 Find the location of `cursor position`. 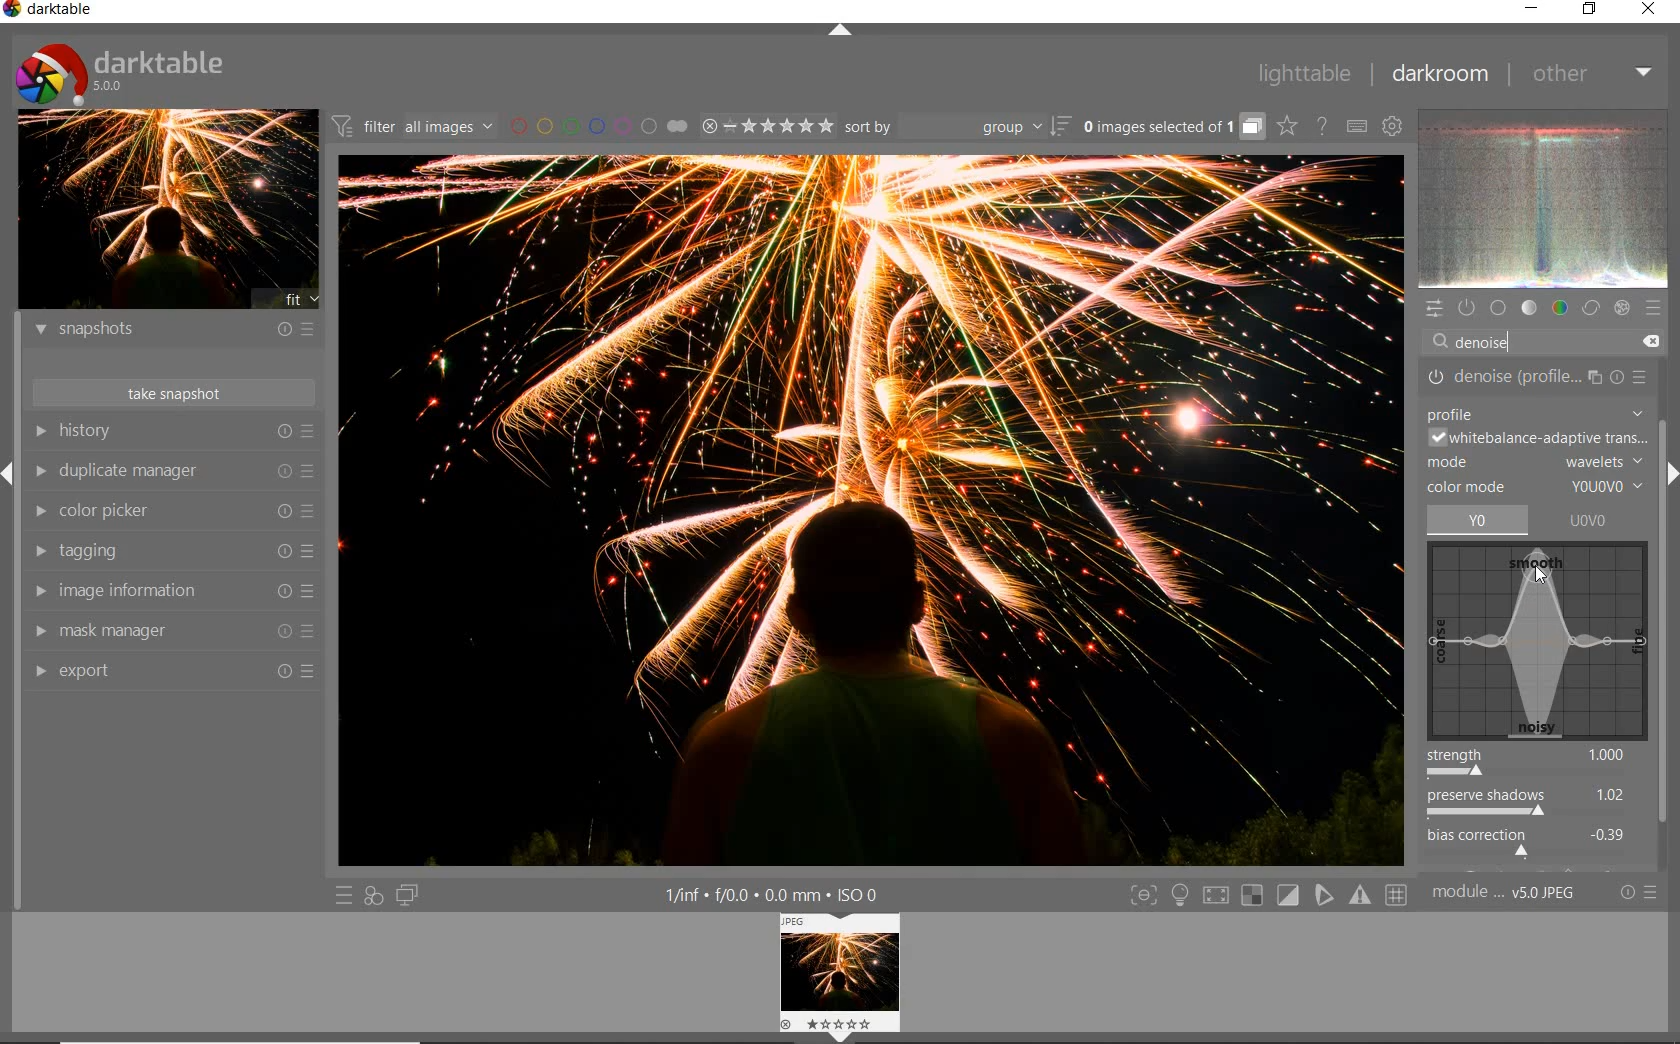

cursor position is located at coordinates (1535, 571).